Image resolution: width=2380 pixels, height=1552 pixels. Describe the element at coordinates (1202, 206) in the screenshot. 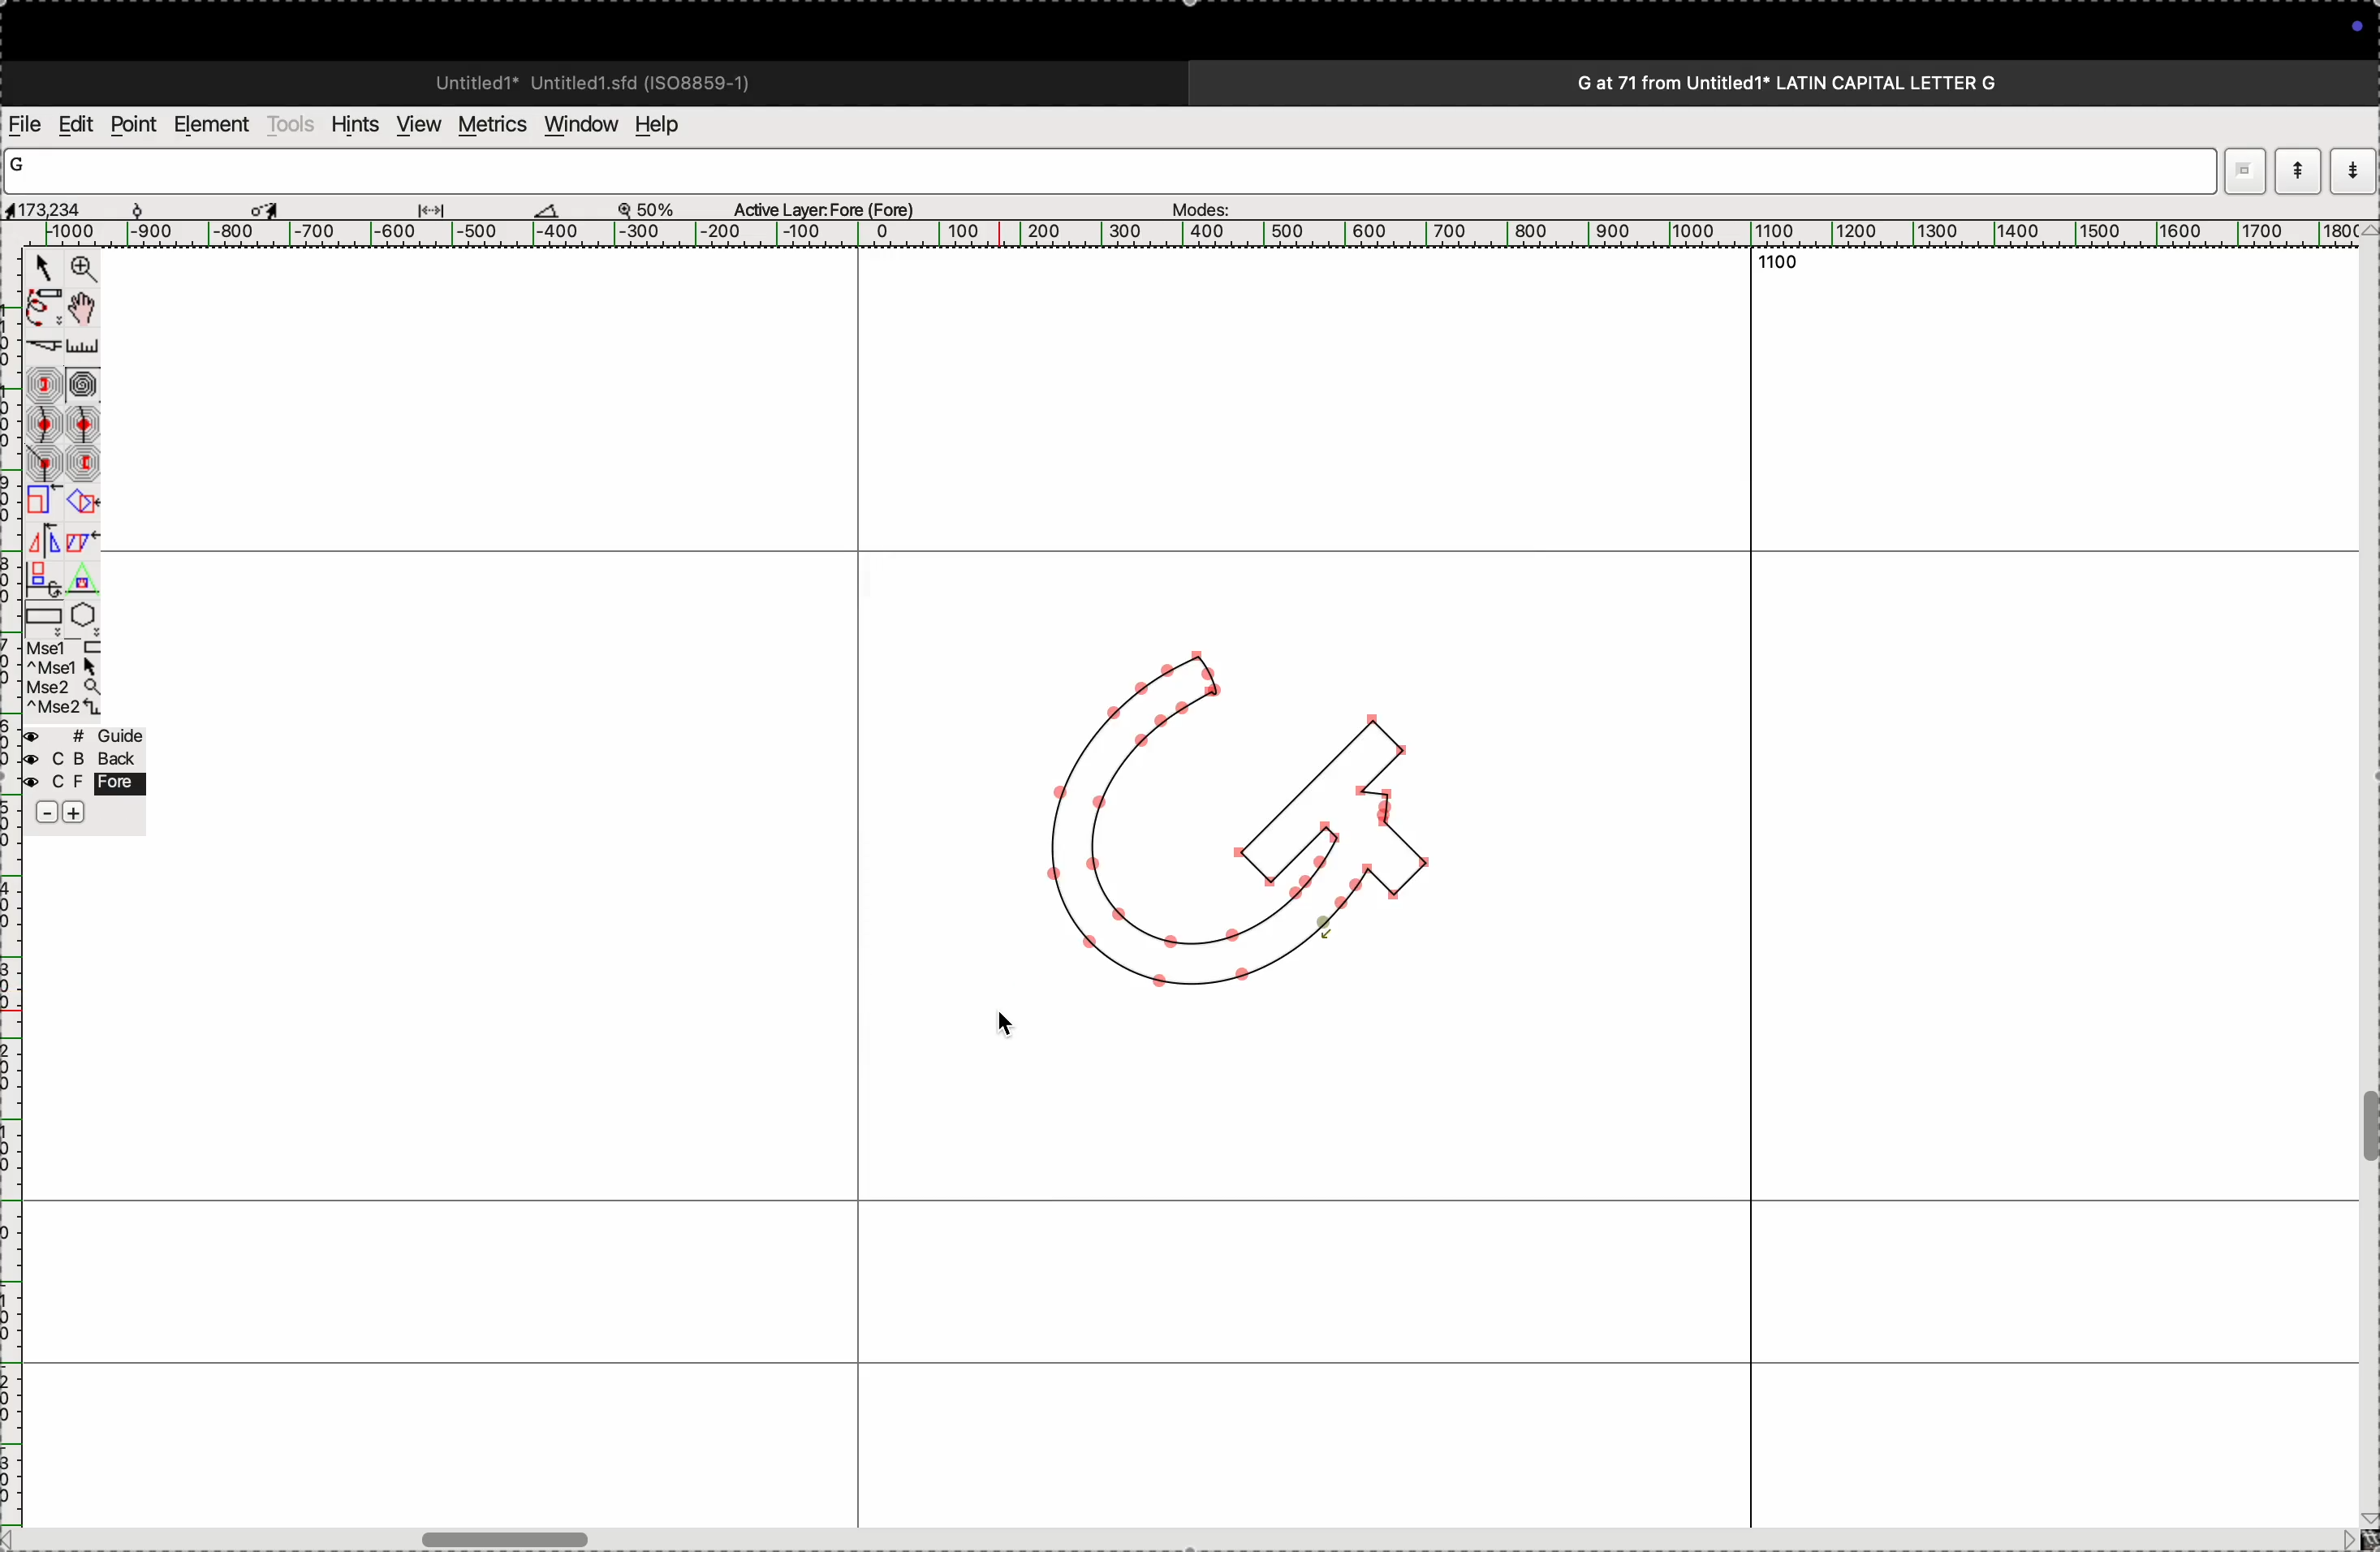

I see `modes` at that location.